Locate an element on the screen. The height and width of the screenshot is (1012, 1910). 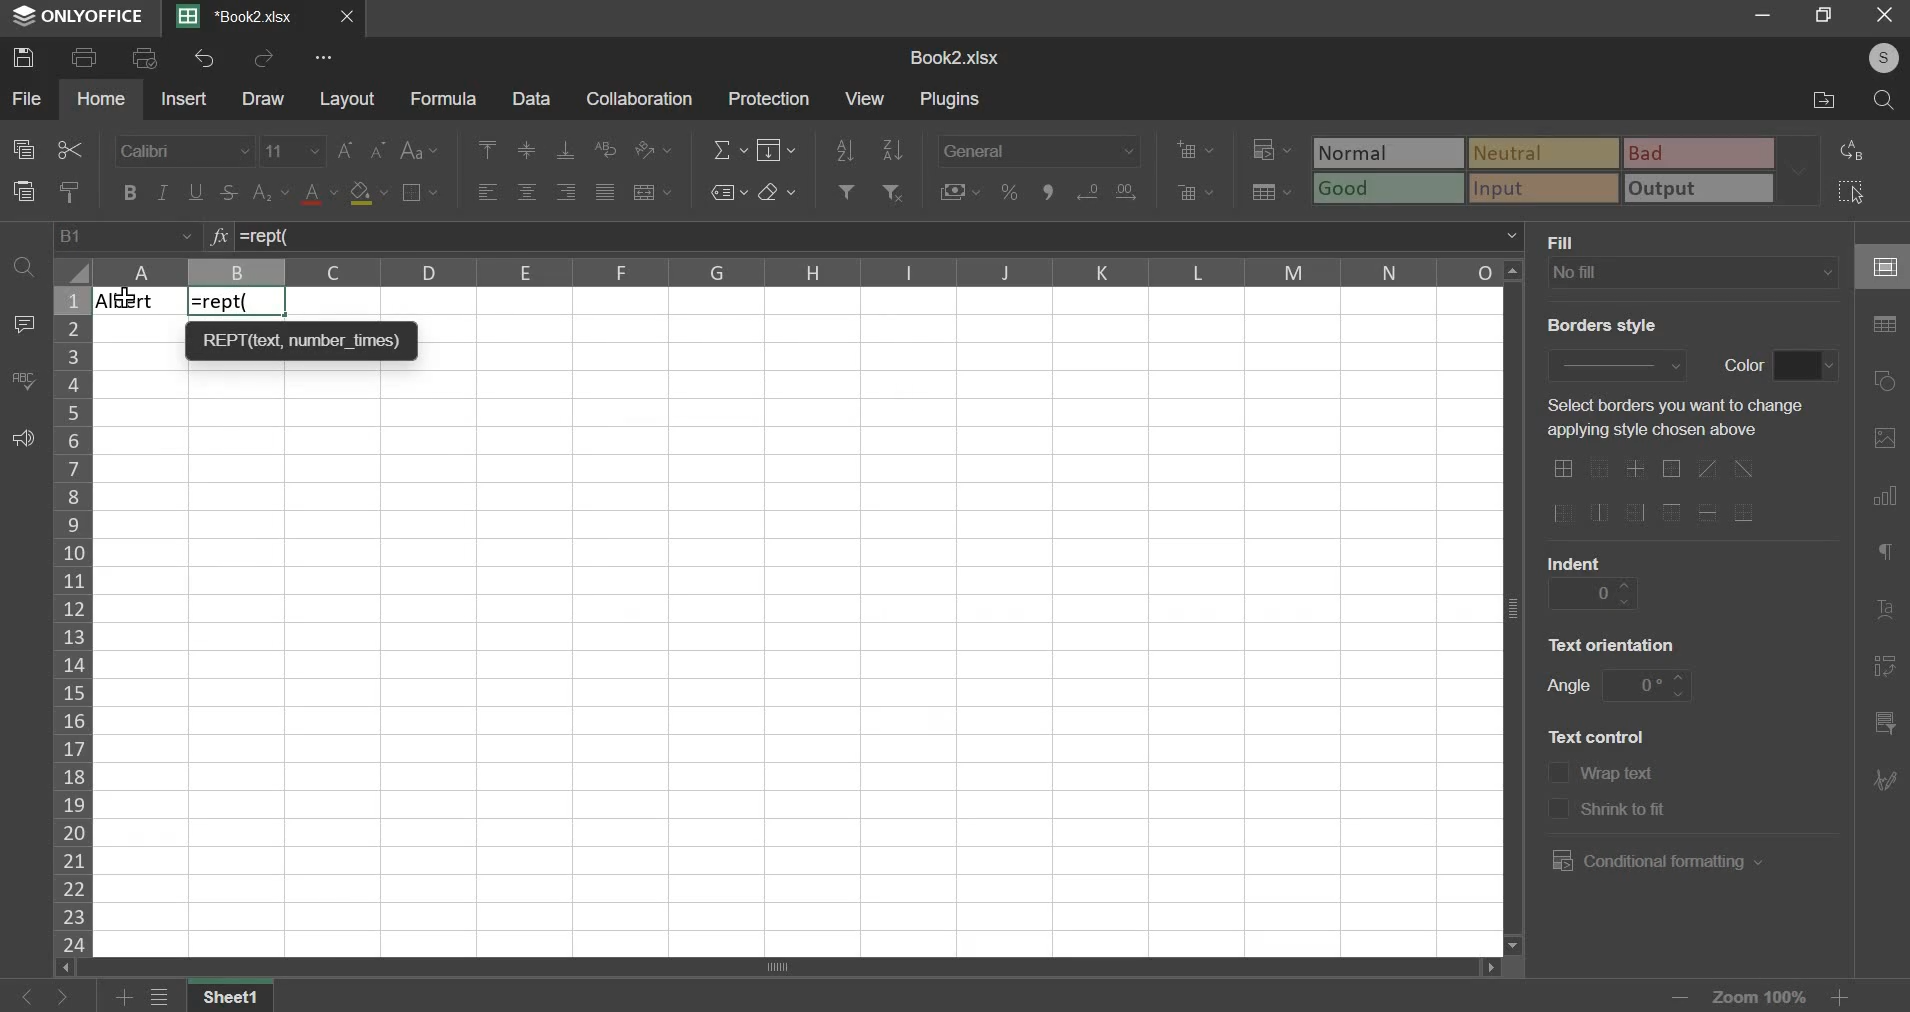
find is located at coordinates (23, 268).